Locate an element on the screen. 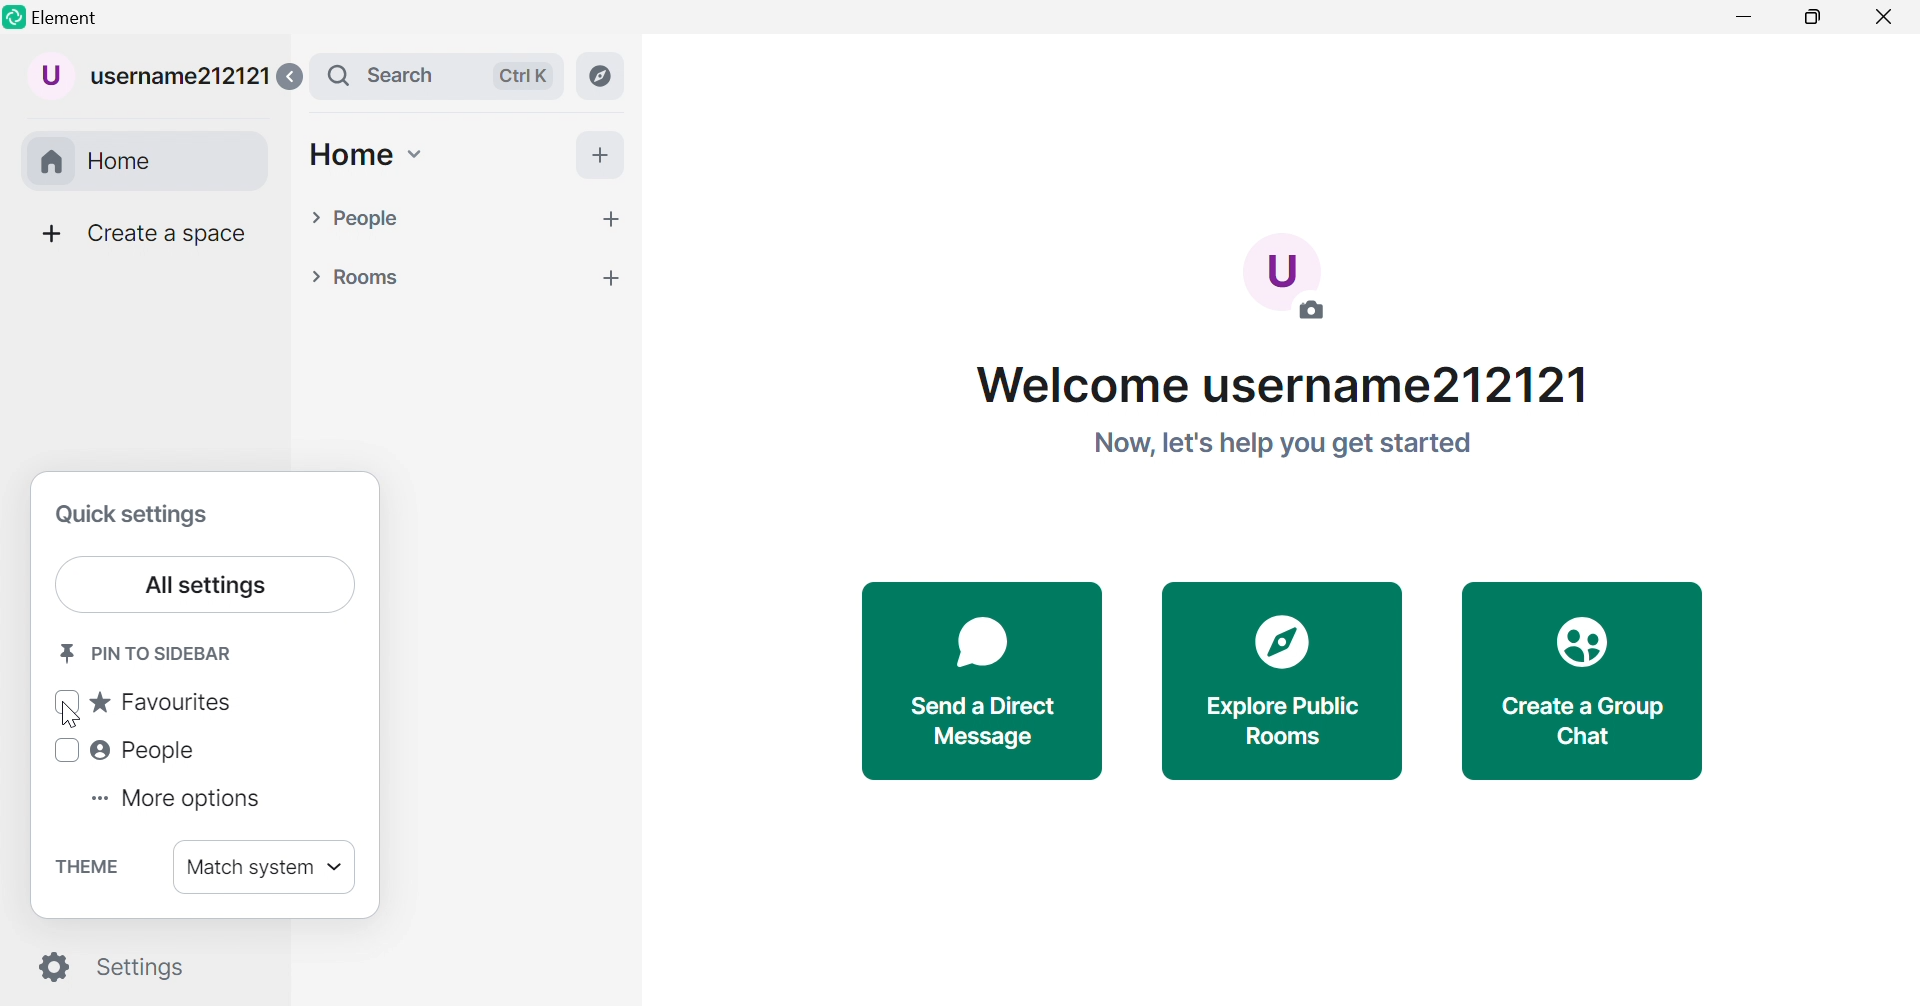  Quick settings is located at coordinates (135, 517).